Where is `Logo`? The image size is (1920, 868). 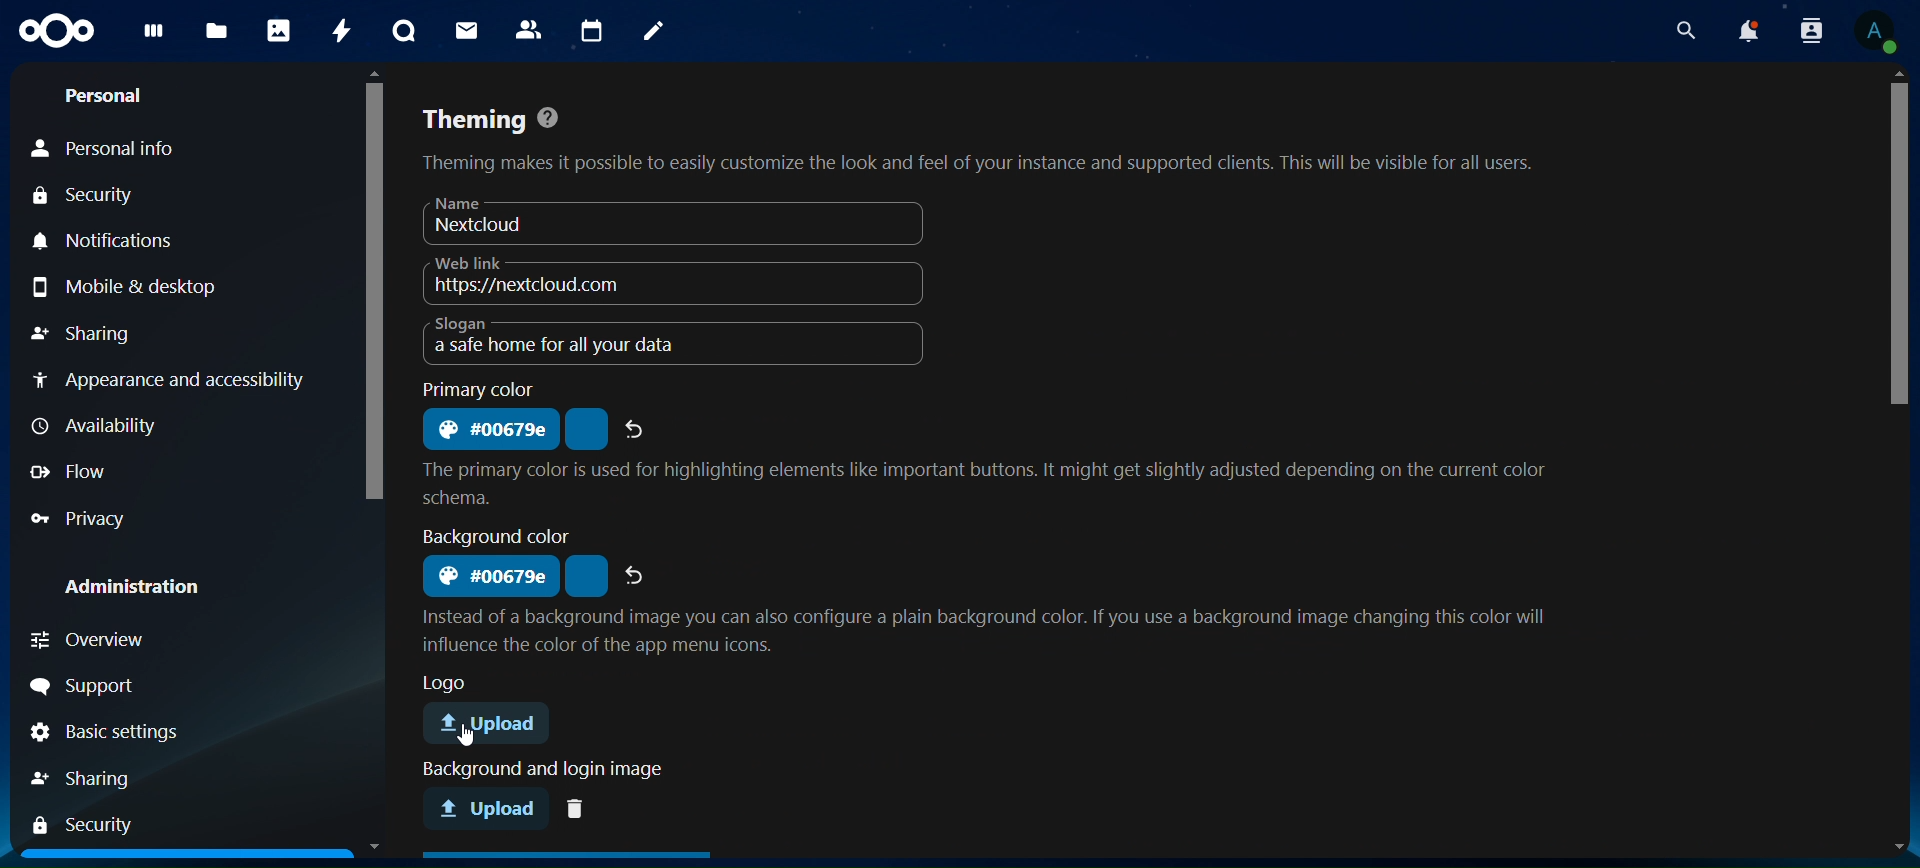
Logo is located at coordinates (449, 681).